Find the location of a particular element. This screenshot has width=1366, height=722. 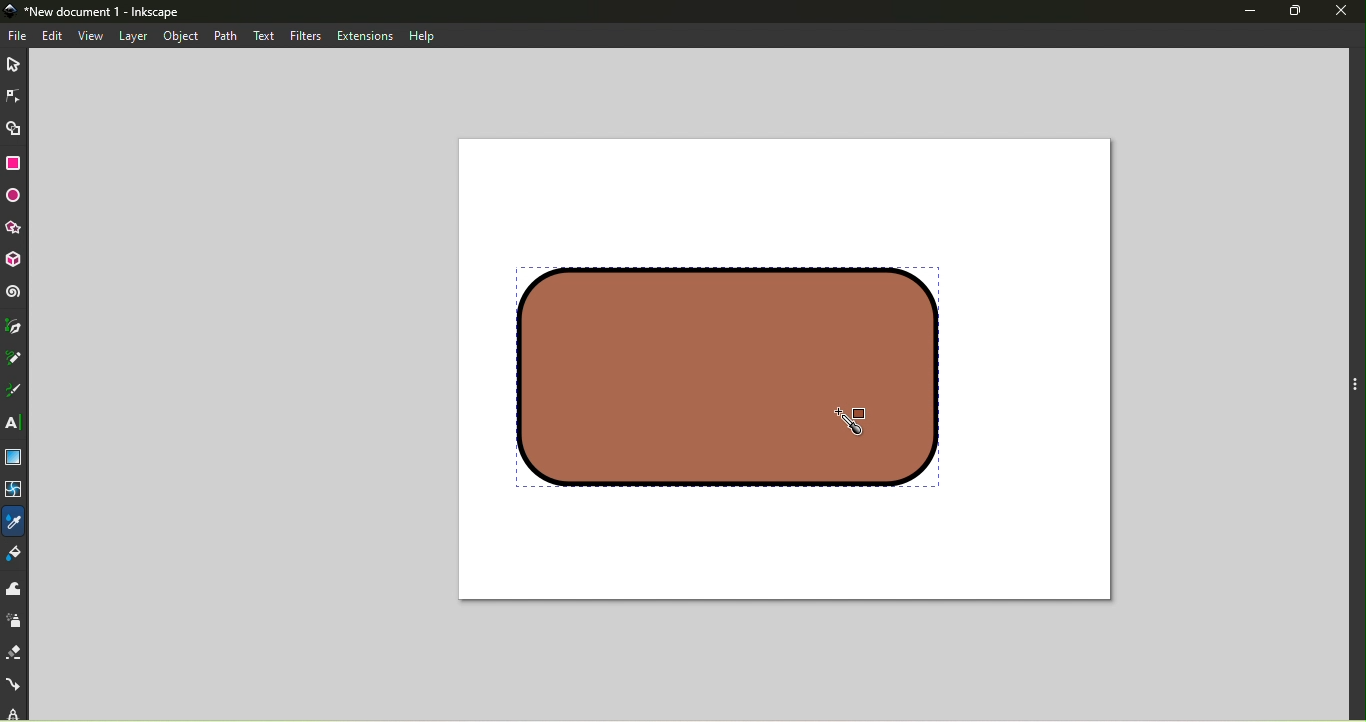

Maximize is located at coordinates (1301, 11).